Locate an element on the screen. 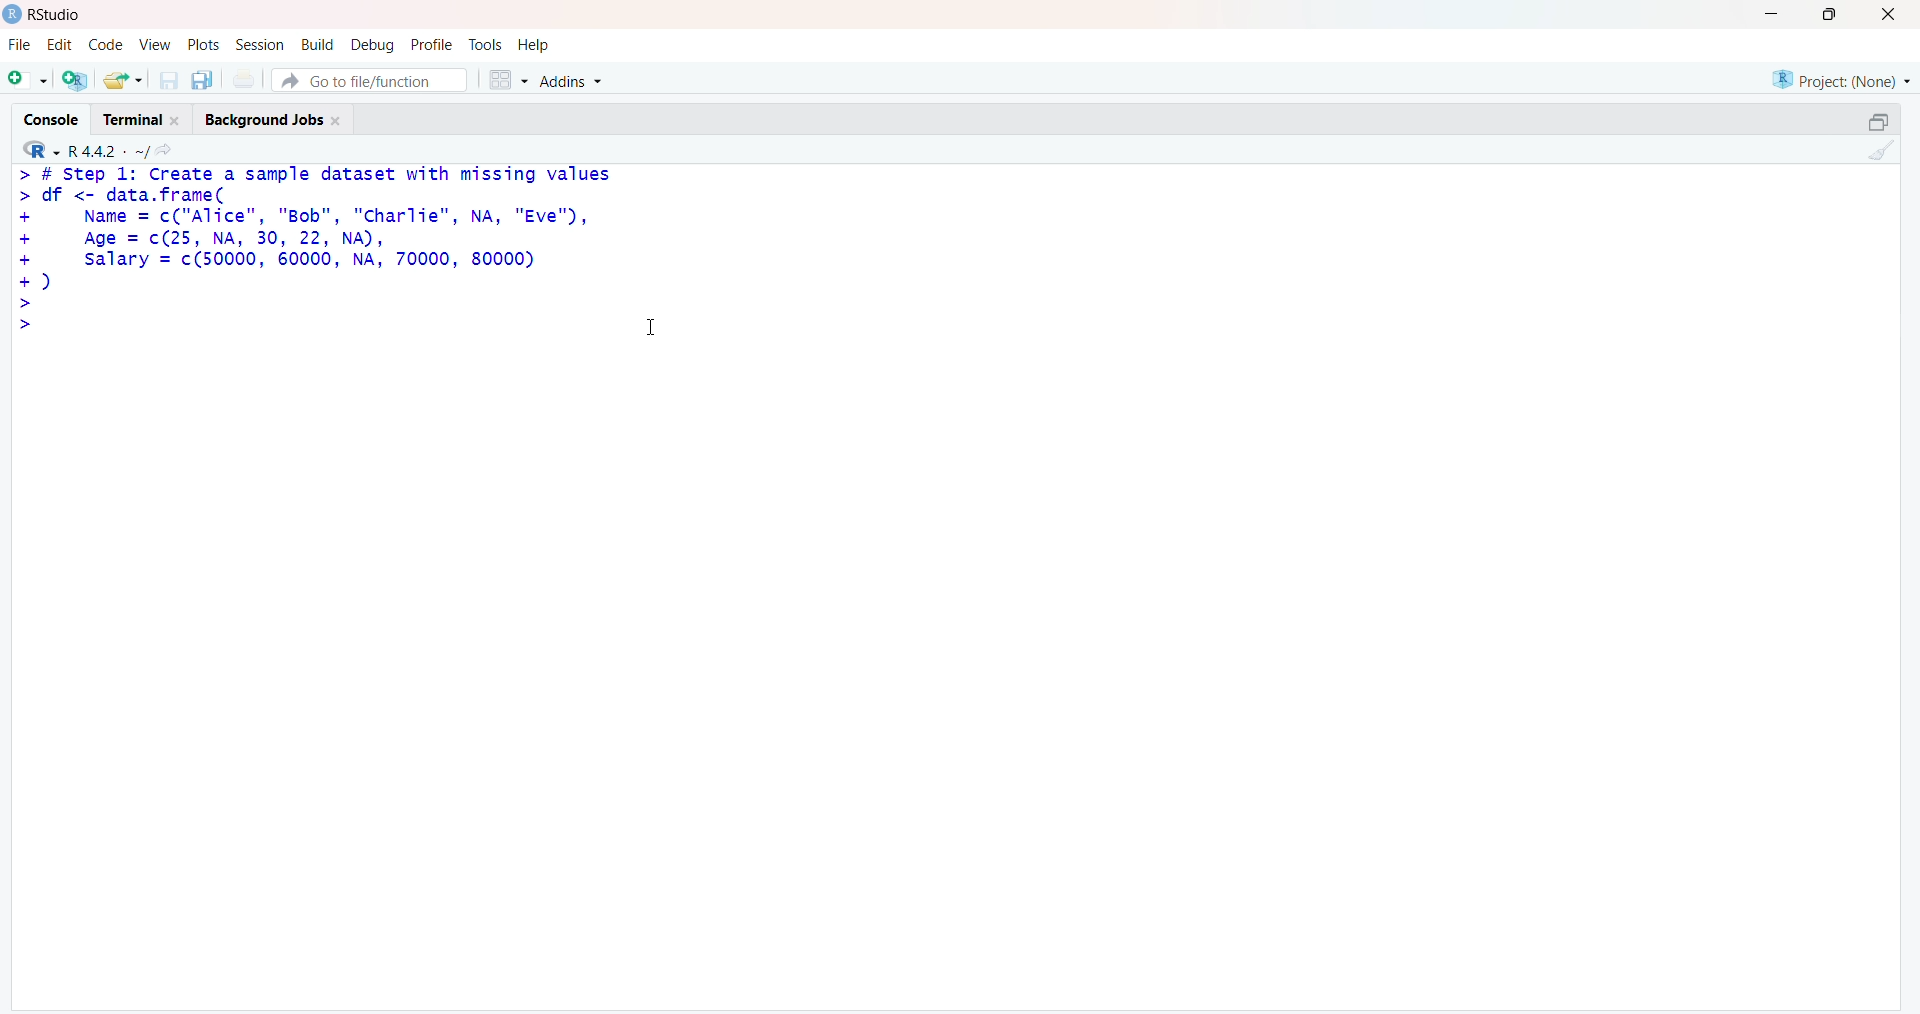 Image resolution: width=1920 pixels, height=1014 pixels. Workspace panes is located at coordinates (507, 80).